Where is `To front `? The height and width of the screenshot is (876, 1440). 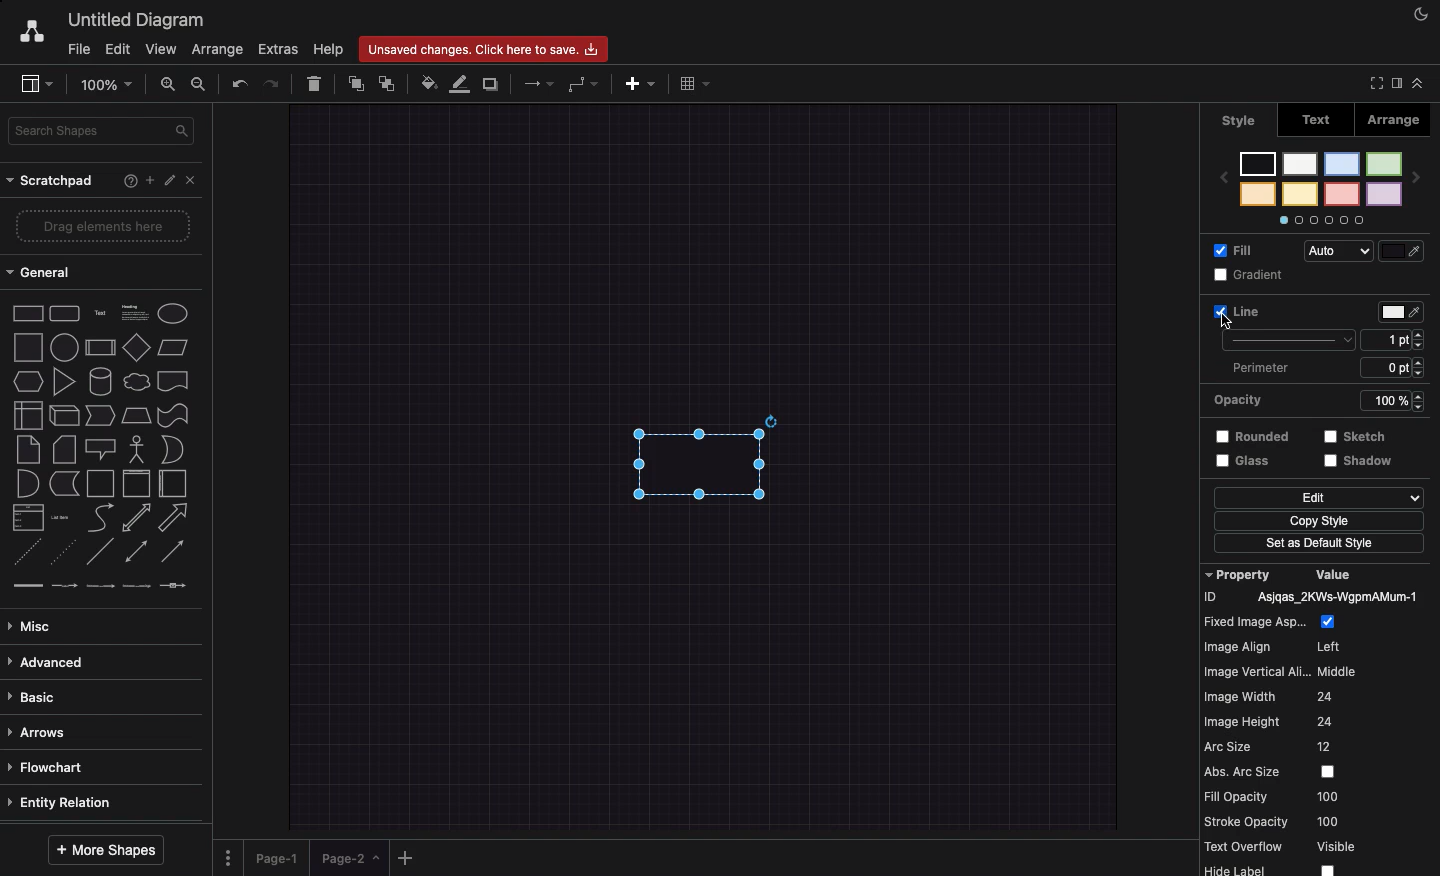
To front  is located at coordinates (355, 81).